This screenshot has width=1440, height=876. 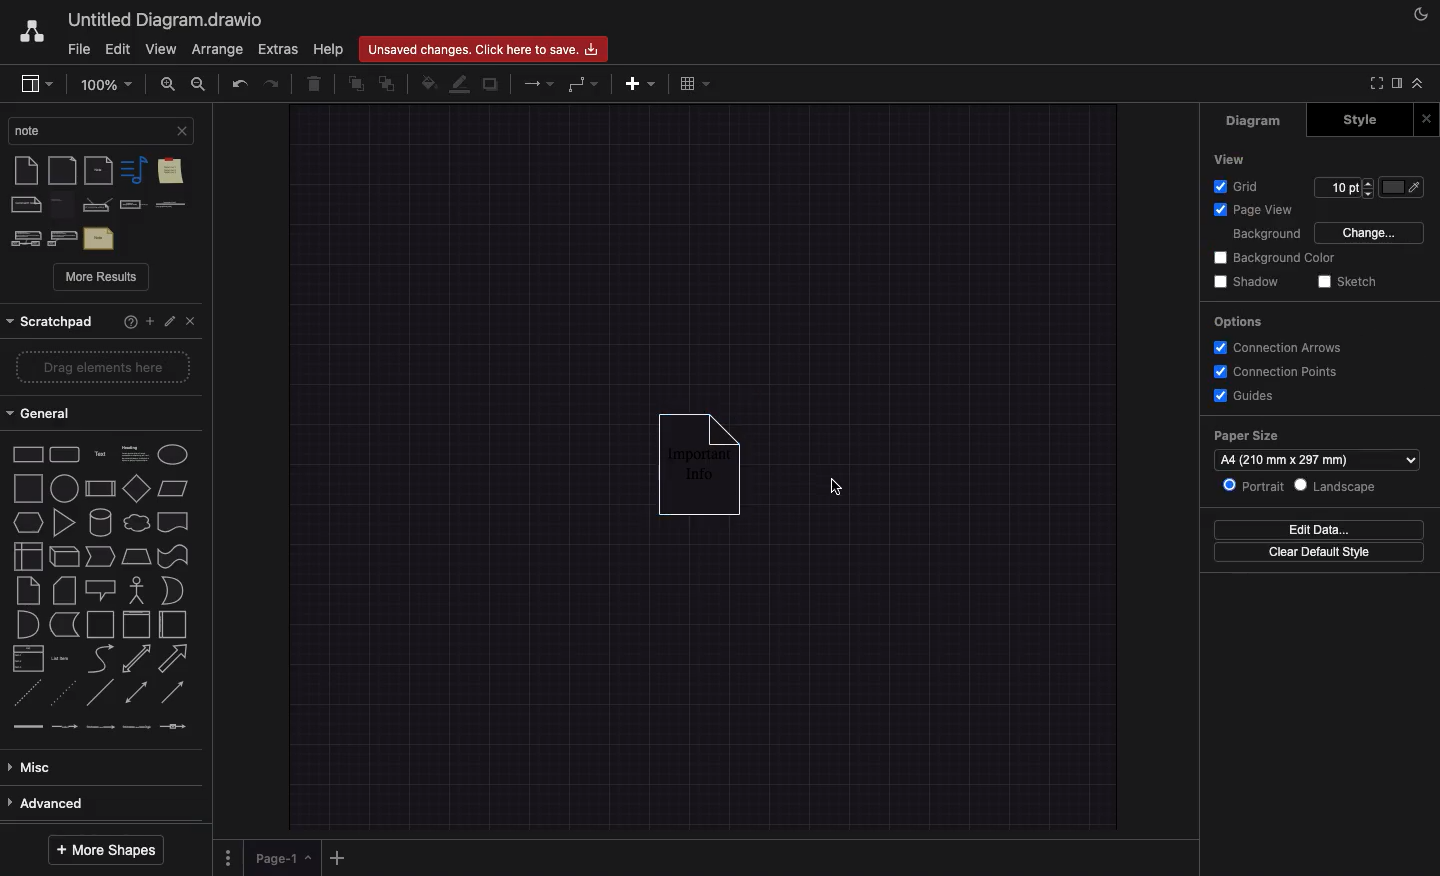 What do you see at coordinates (130, 323) in the screenshot?
I see `Help` at bounding box center [130, 323].